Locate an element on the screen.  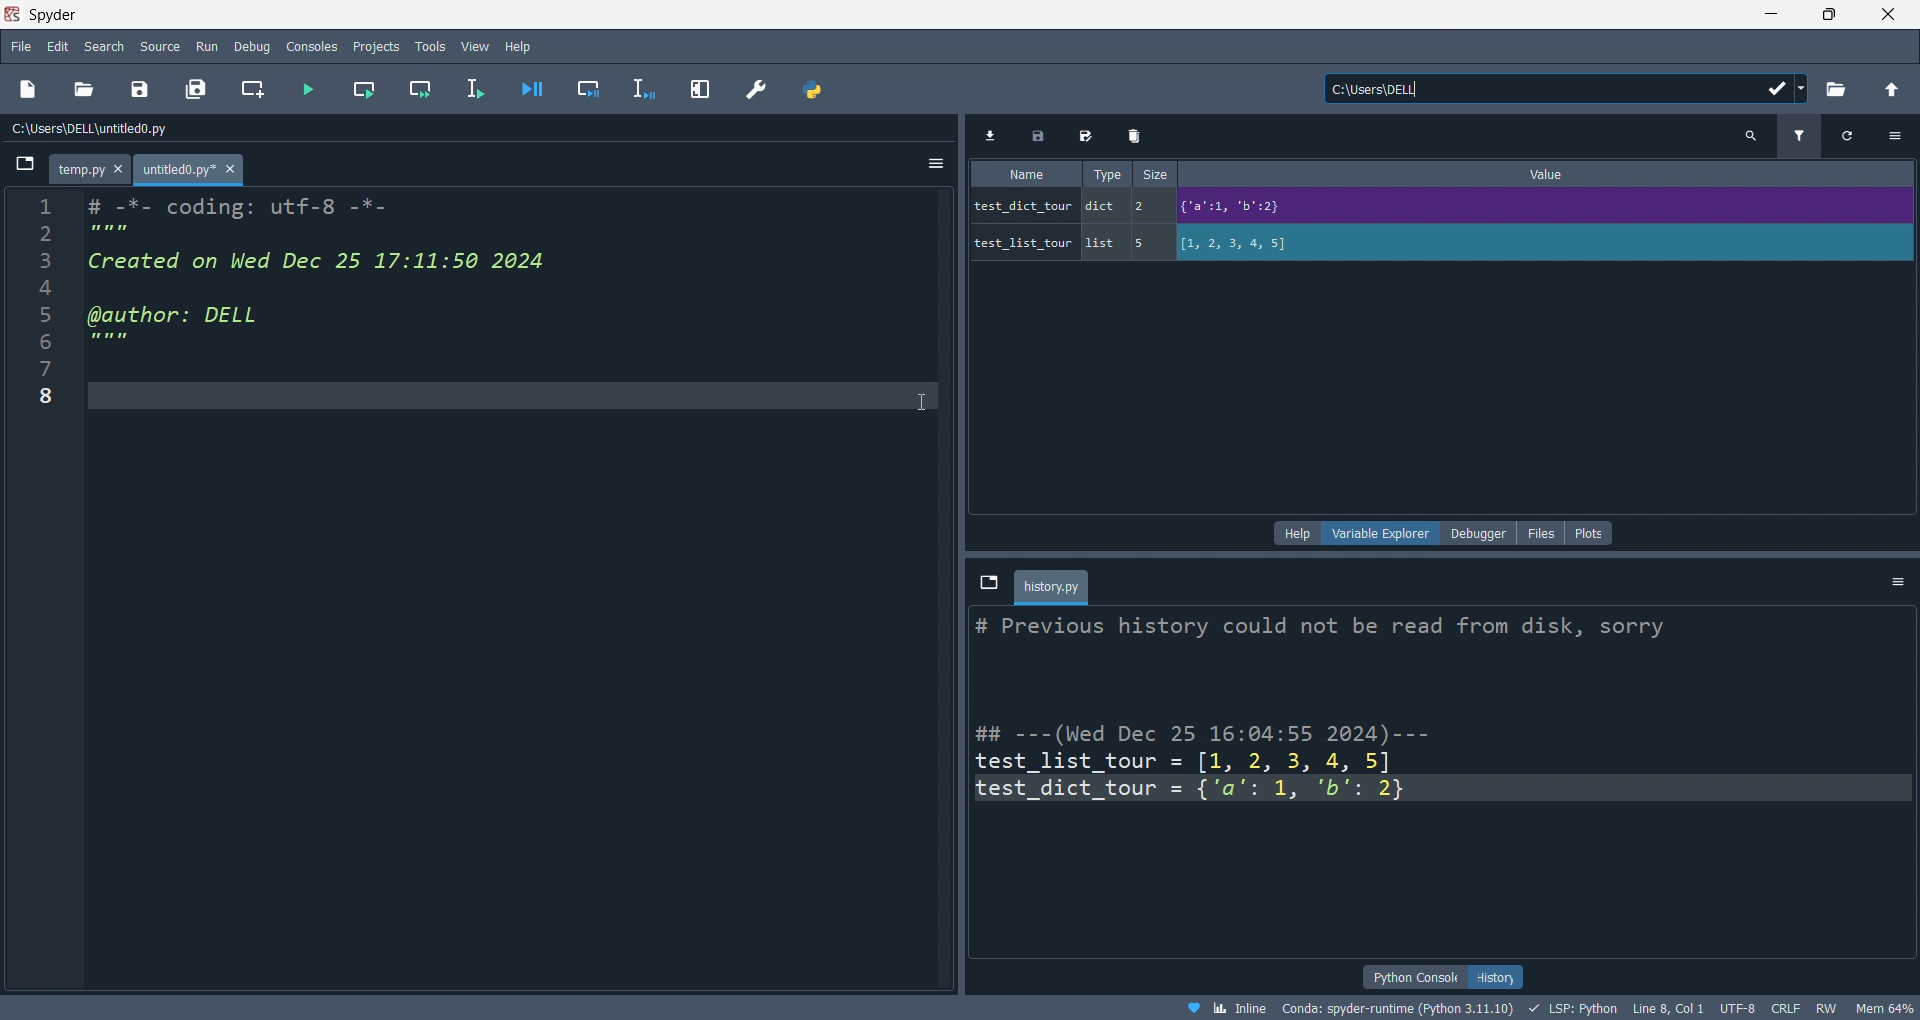
debug file is located at coordinates (528, 90).